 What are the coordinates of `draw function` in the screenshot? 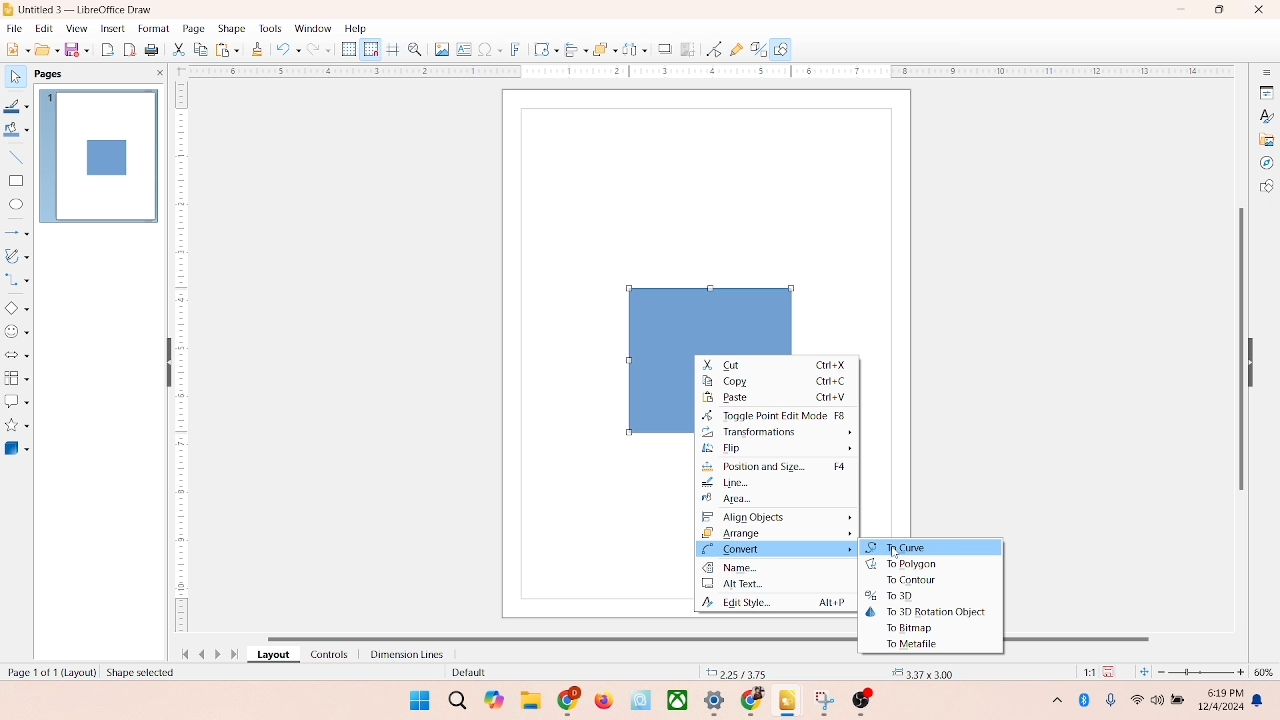 It's located at (783, 49).